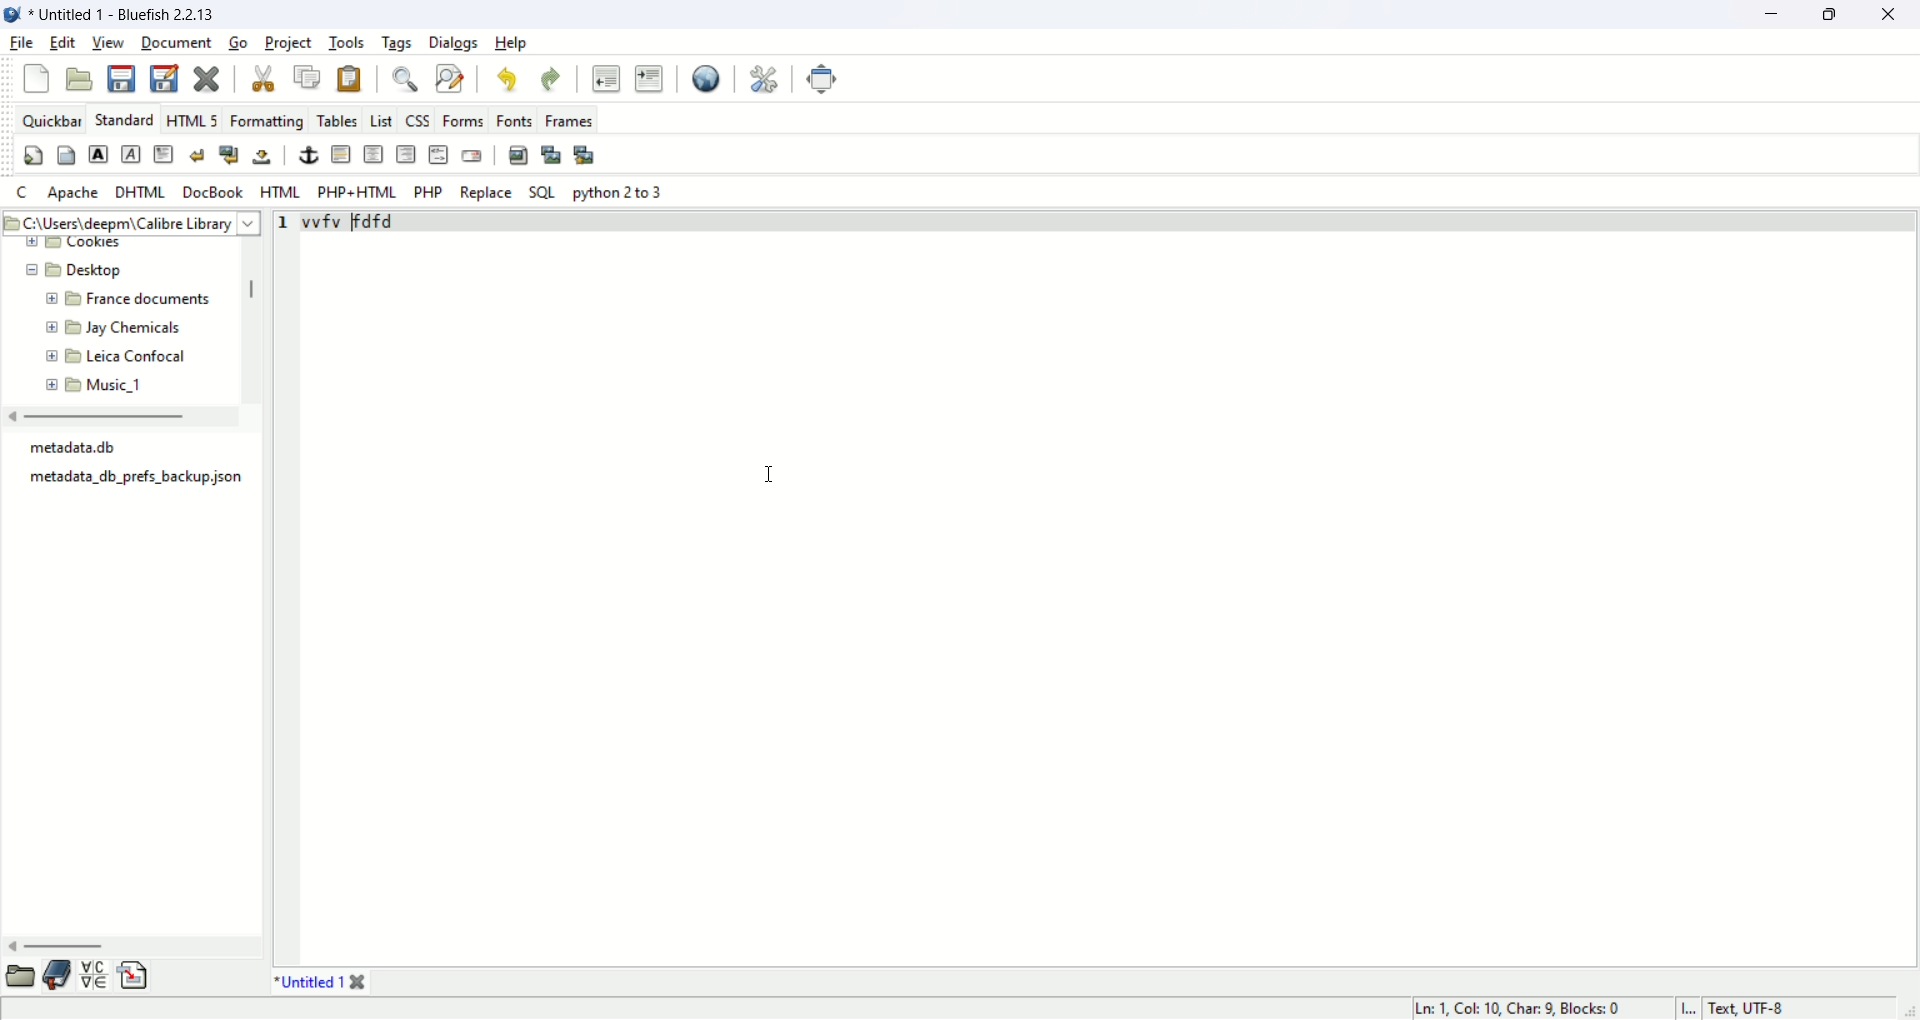  What do you see at coordinates (1111, 589) in the screenshot?
I see `editor` at bounding box center [1111, 589].